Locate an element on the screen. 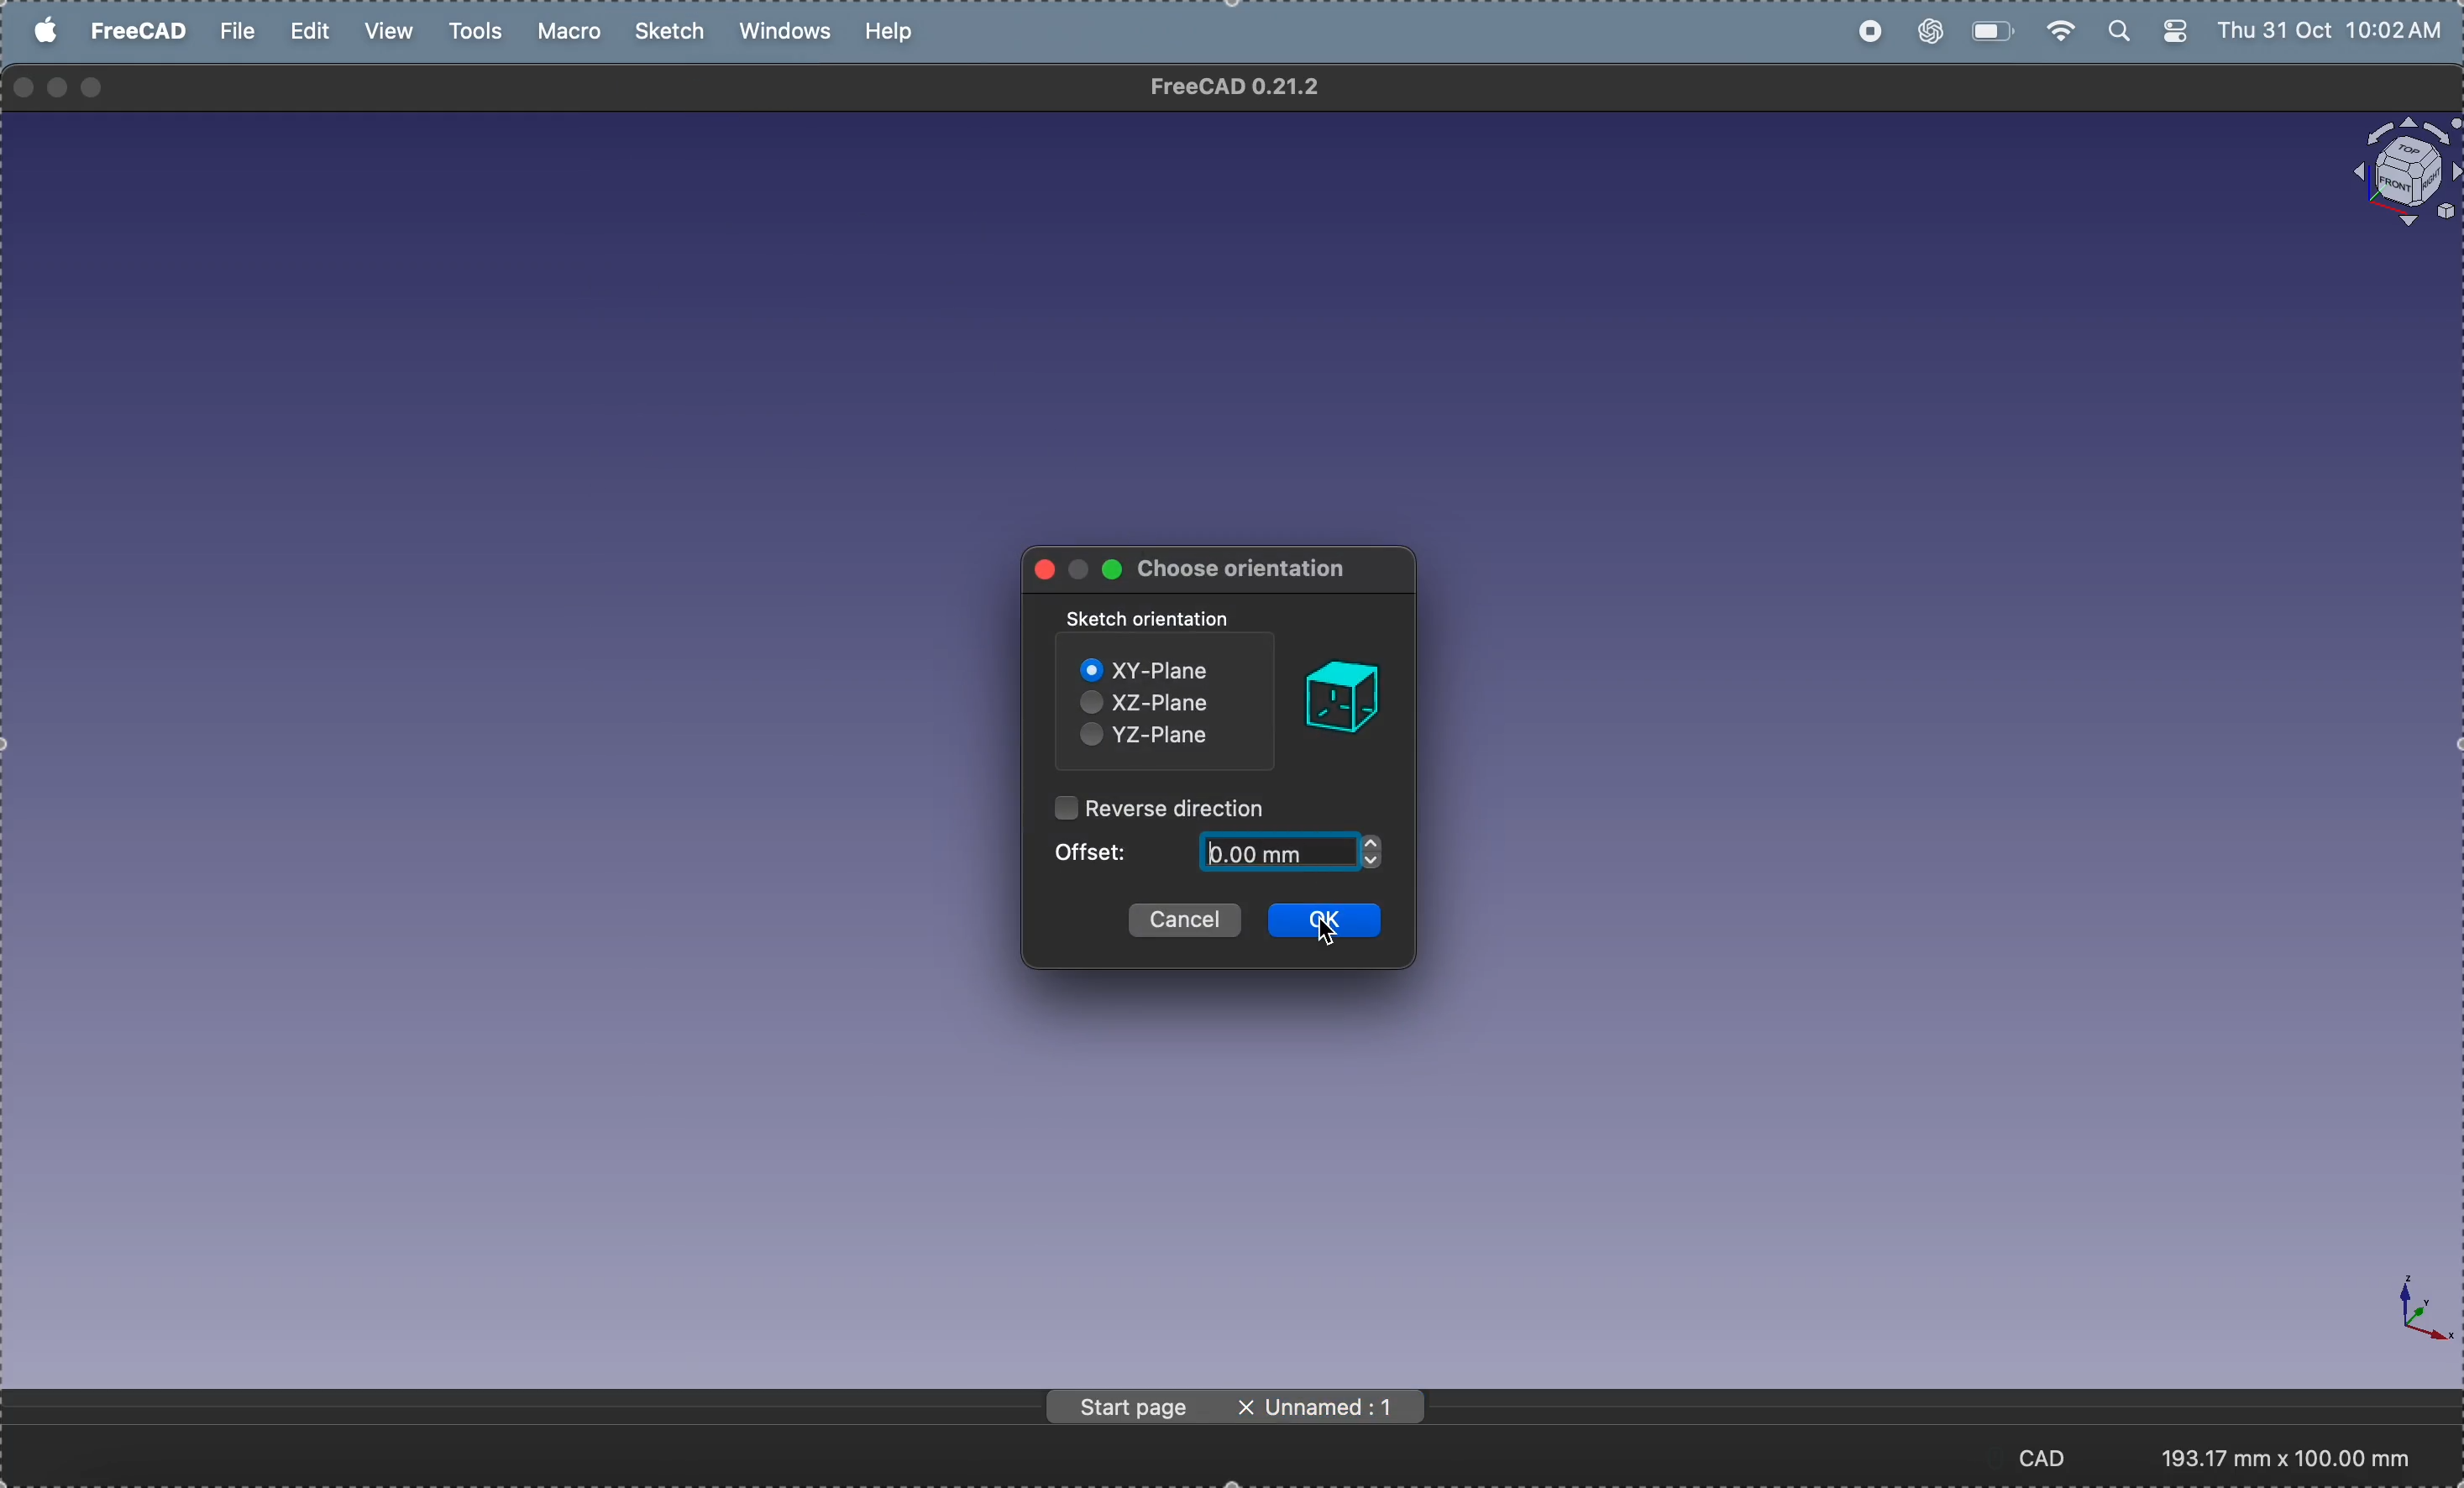  Checkbox is located at coordinates (1065, 806).